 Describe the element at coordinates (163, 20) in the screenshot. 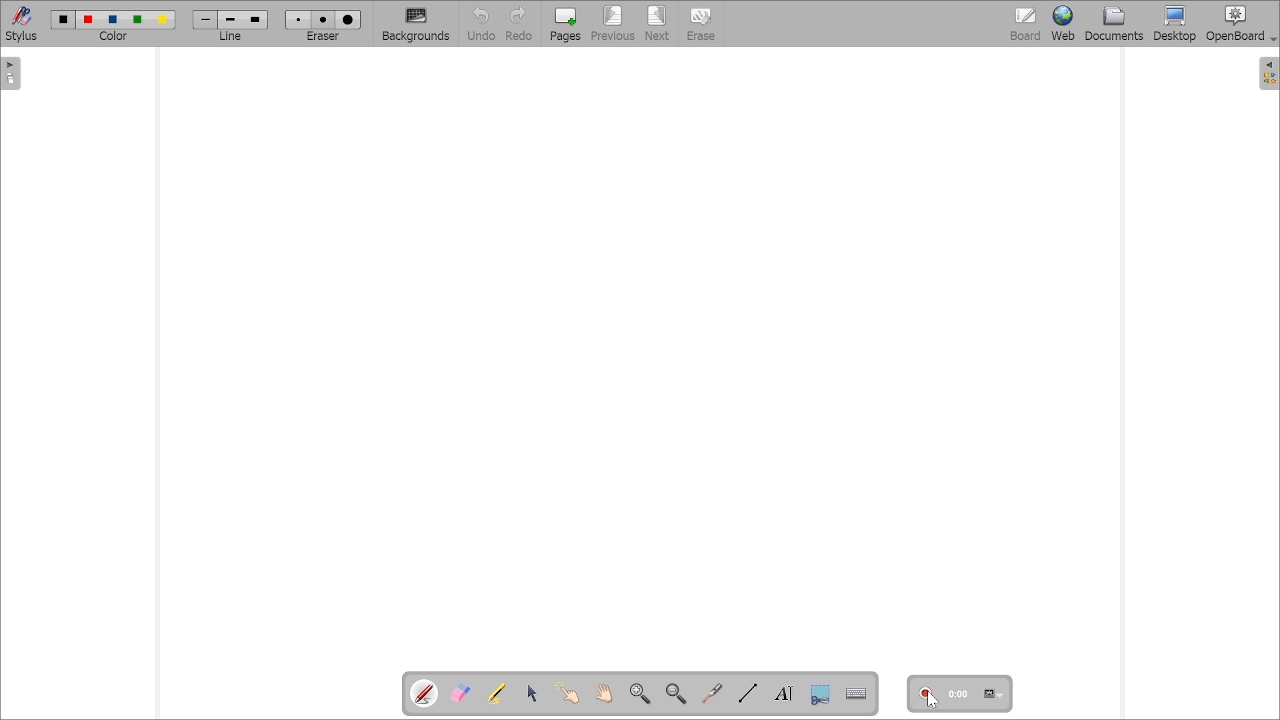

I see `color5` at that location.